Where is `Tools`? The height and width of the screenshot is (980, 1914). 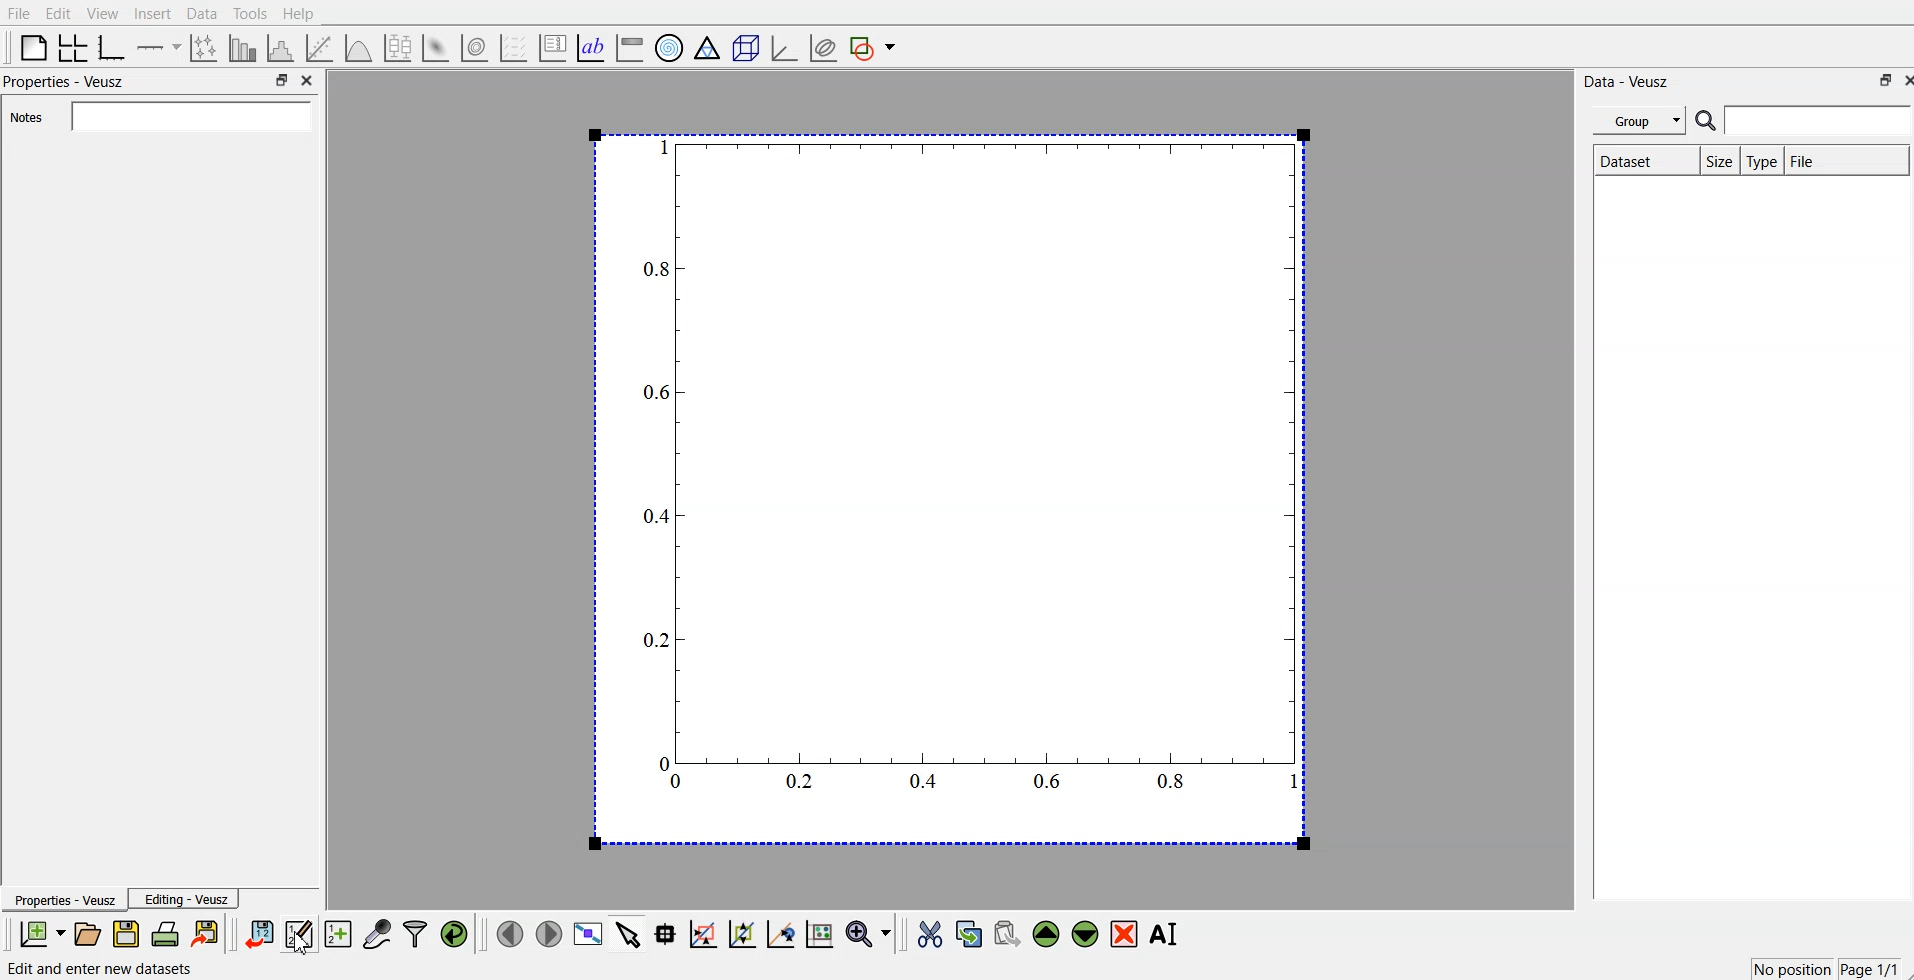 Tools is located at coordinates (250, 14).